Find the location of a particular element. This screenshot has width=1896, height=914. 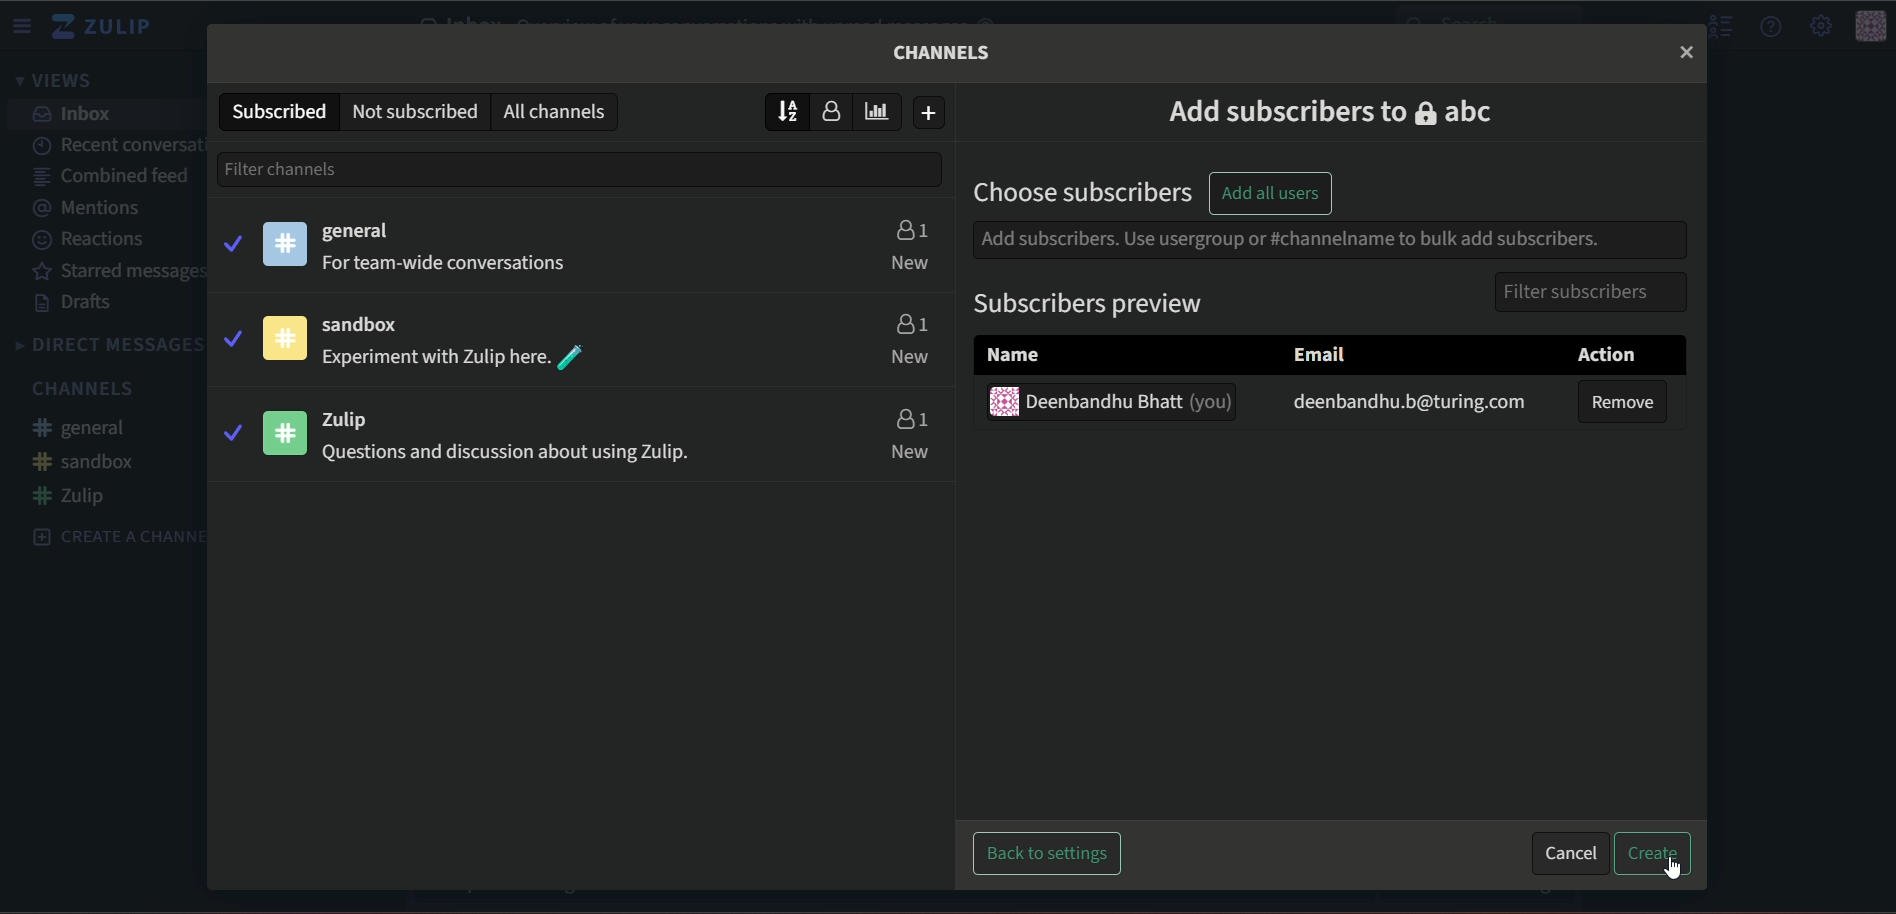

Filter subscribers is located at coordinates (1567, 291).